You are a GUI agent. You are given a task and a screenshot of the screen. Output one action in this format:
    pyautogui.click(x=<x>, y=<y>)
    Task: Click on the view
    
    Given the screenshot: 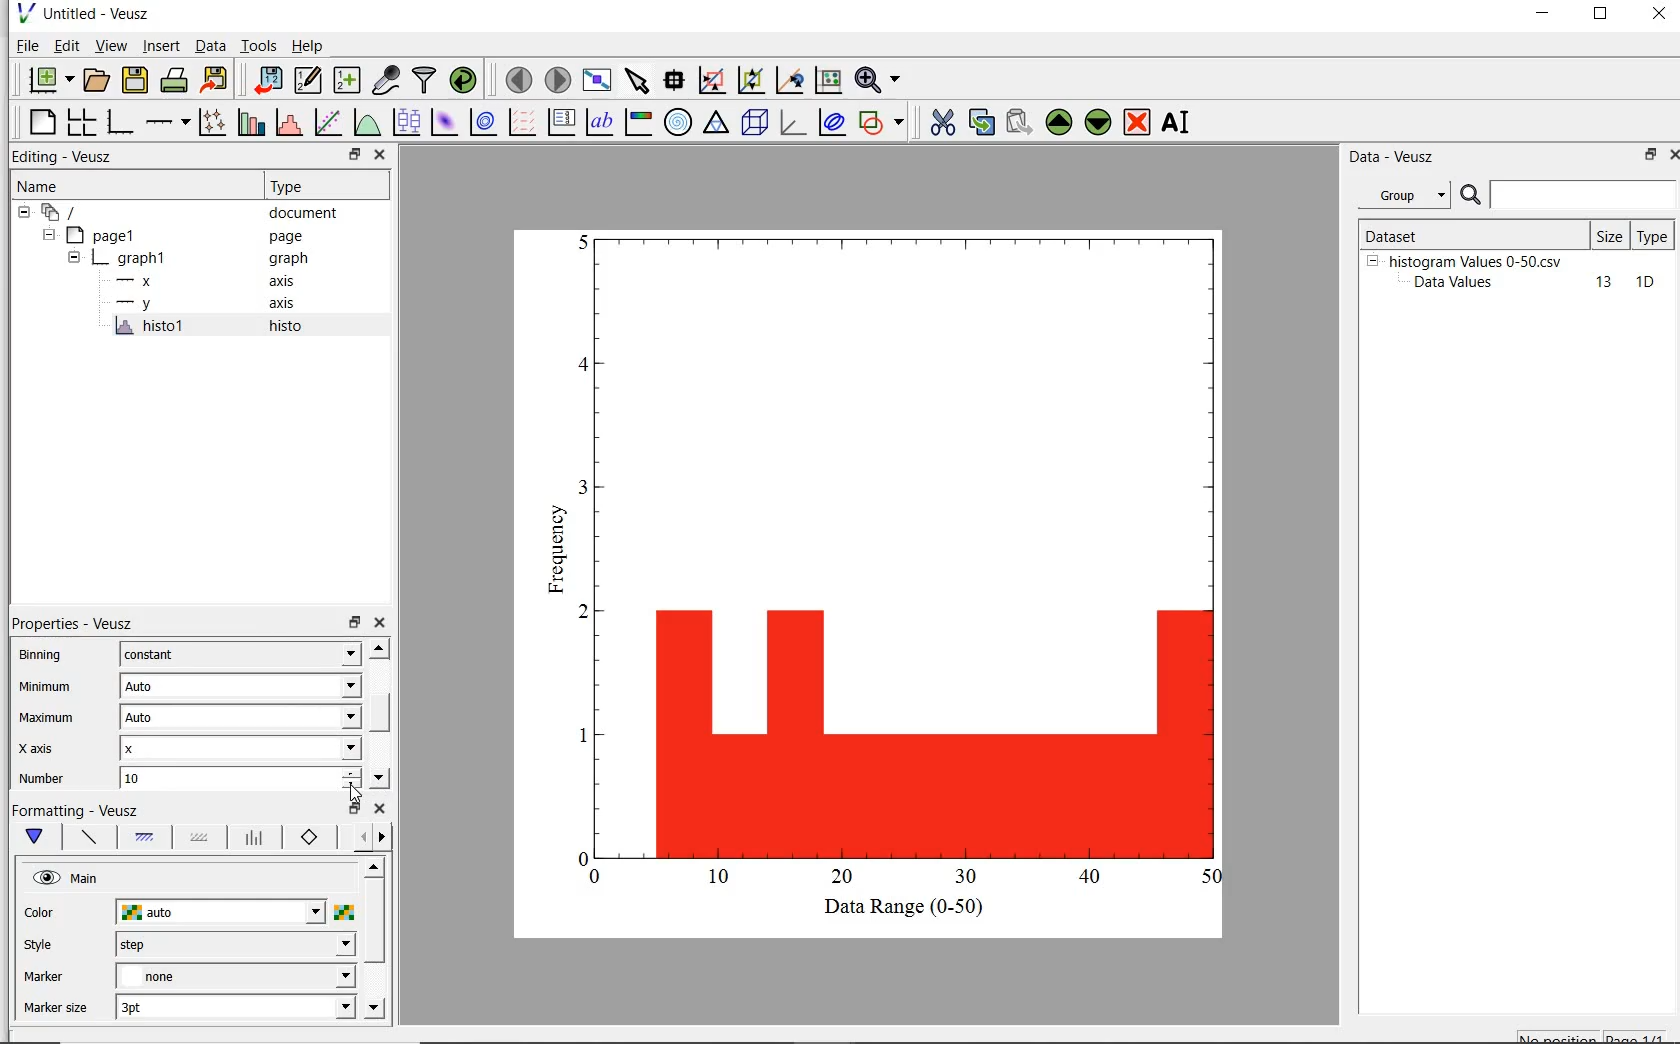 What is the action you would take?
    pyautogui.click(x=114, y=45)
    